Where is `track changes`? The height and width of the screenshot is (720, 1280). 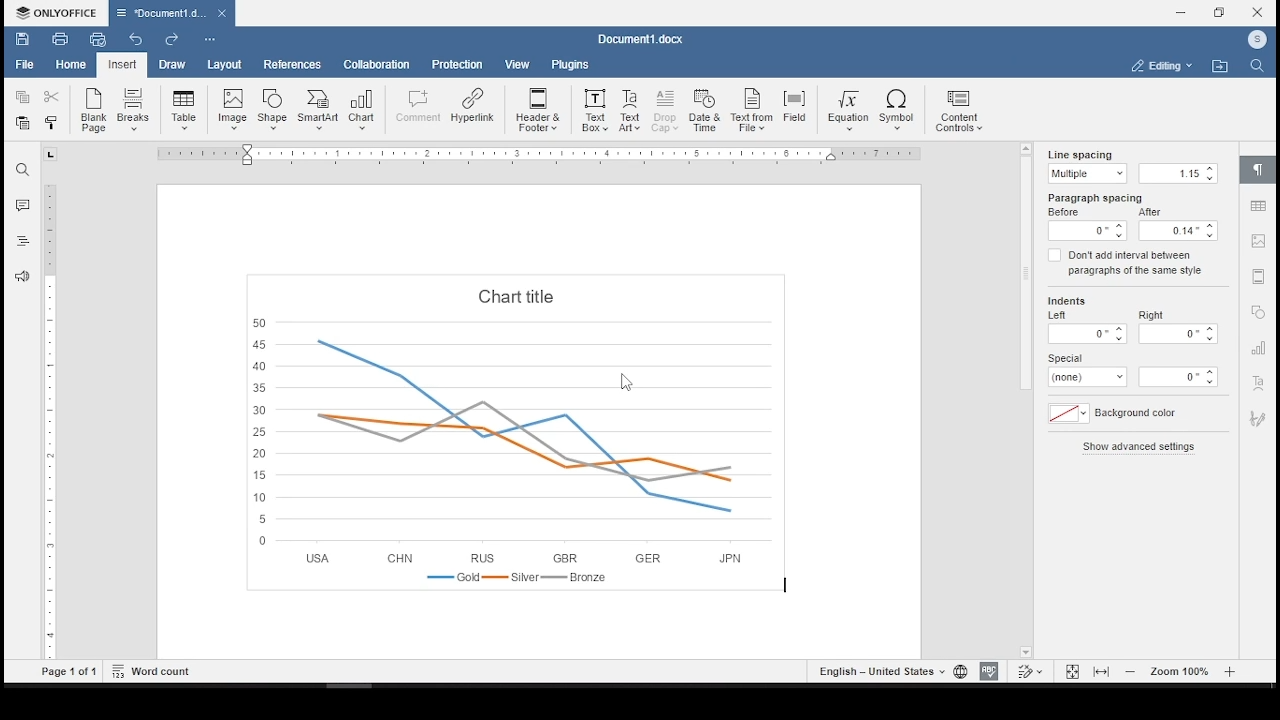 track changes is located at coordinates (1030, 672).